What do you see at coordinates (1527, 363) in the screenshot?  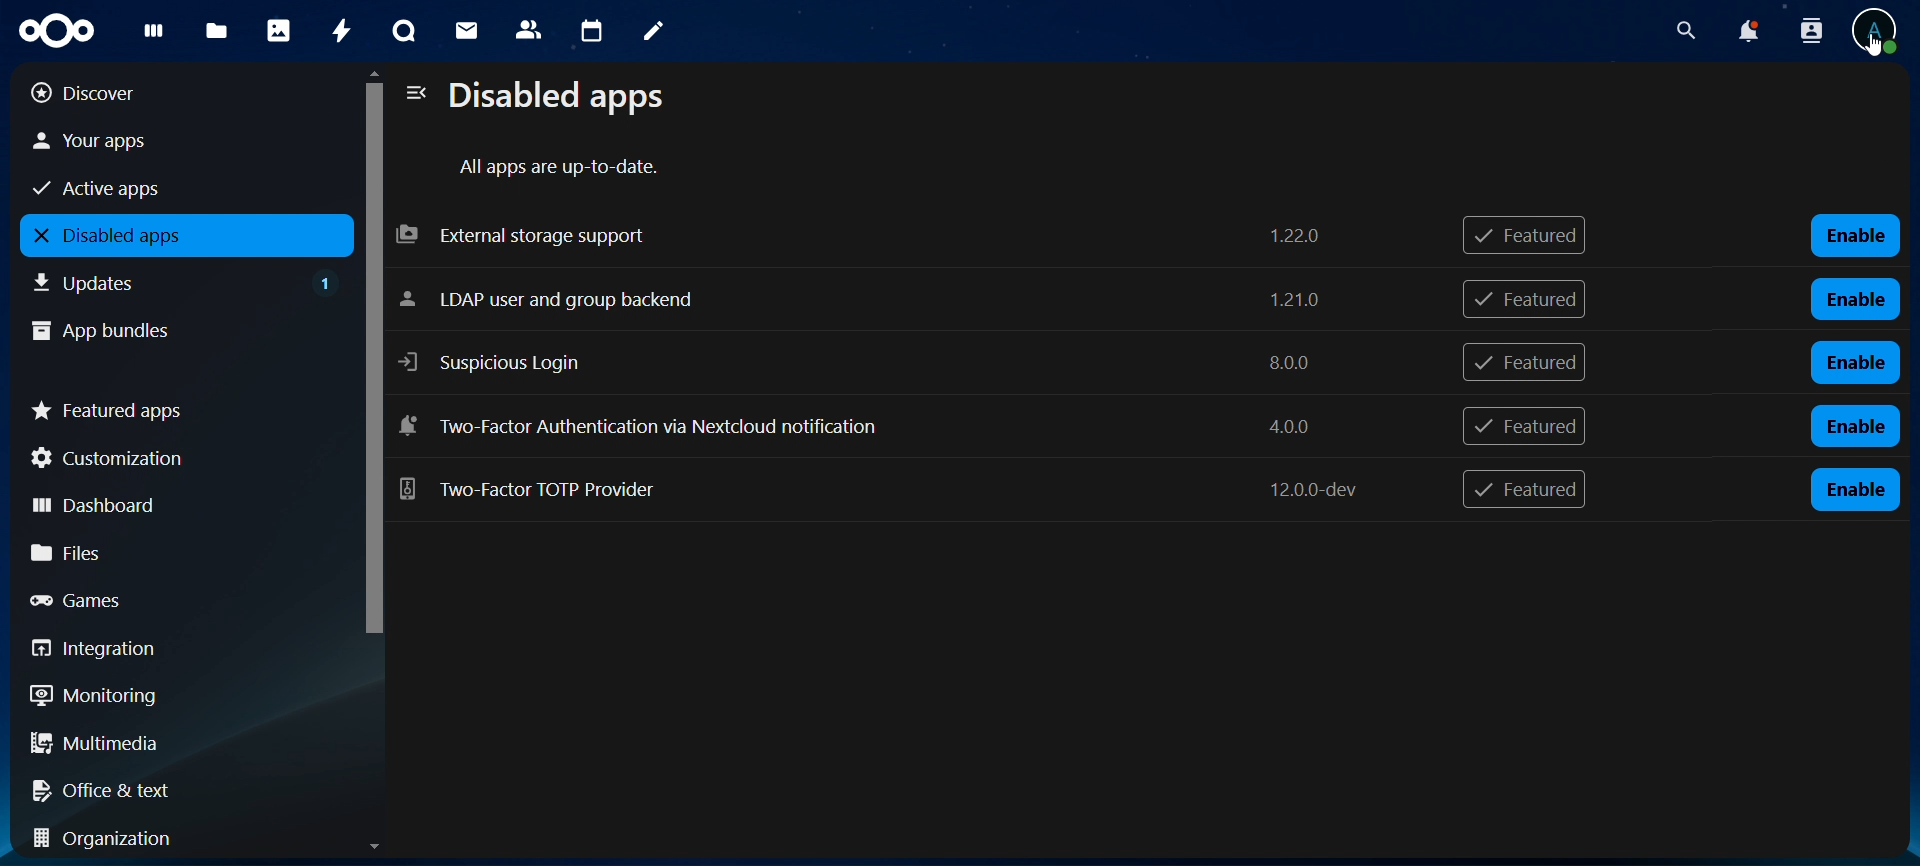 I see `featured` at bounding box center [1527, 363].